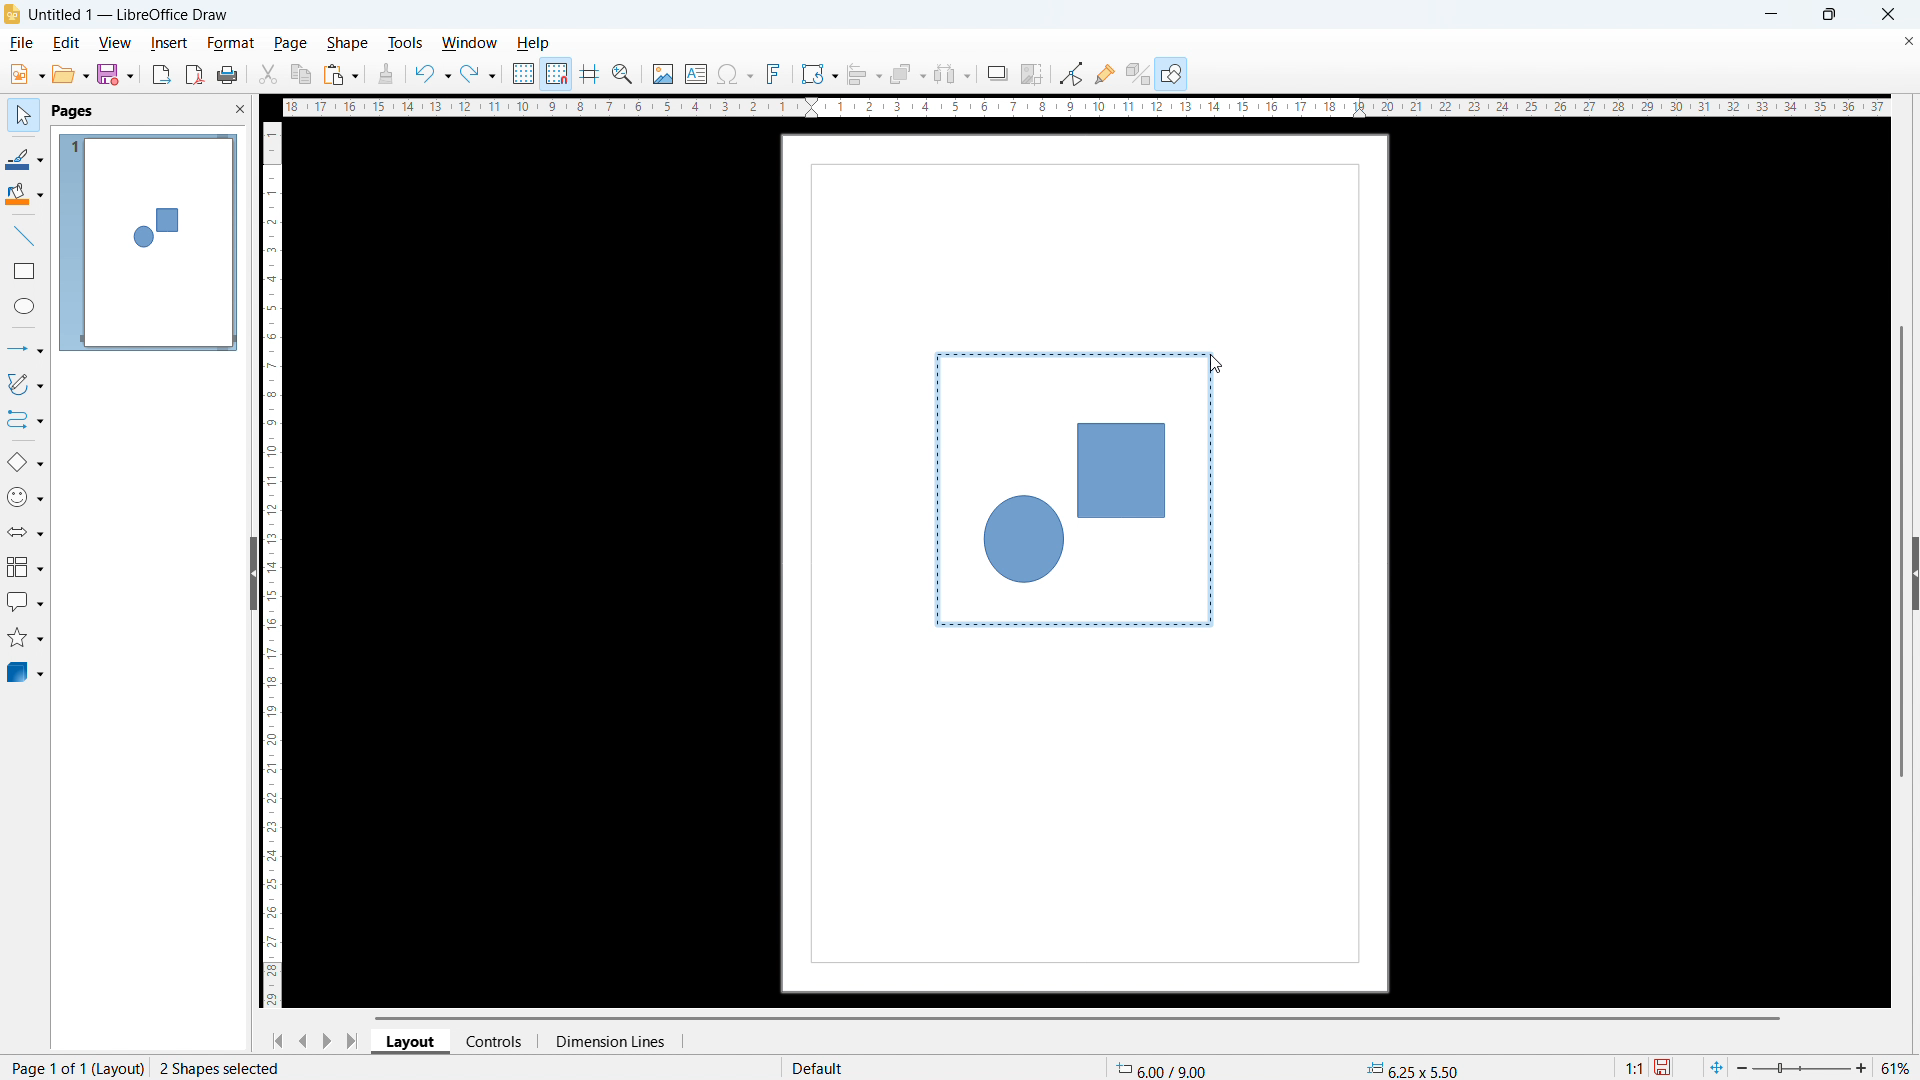 Image resolution: width=1920 pixels, height=1080 pixels. What do you see at coordinates (663, 75) in the screenshot?
I see `insert image` at bounding box center [663, 75].